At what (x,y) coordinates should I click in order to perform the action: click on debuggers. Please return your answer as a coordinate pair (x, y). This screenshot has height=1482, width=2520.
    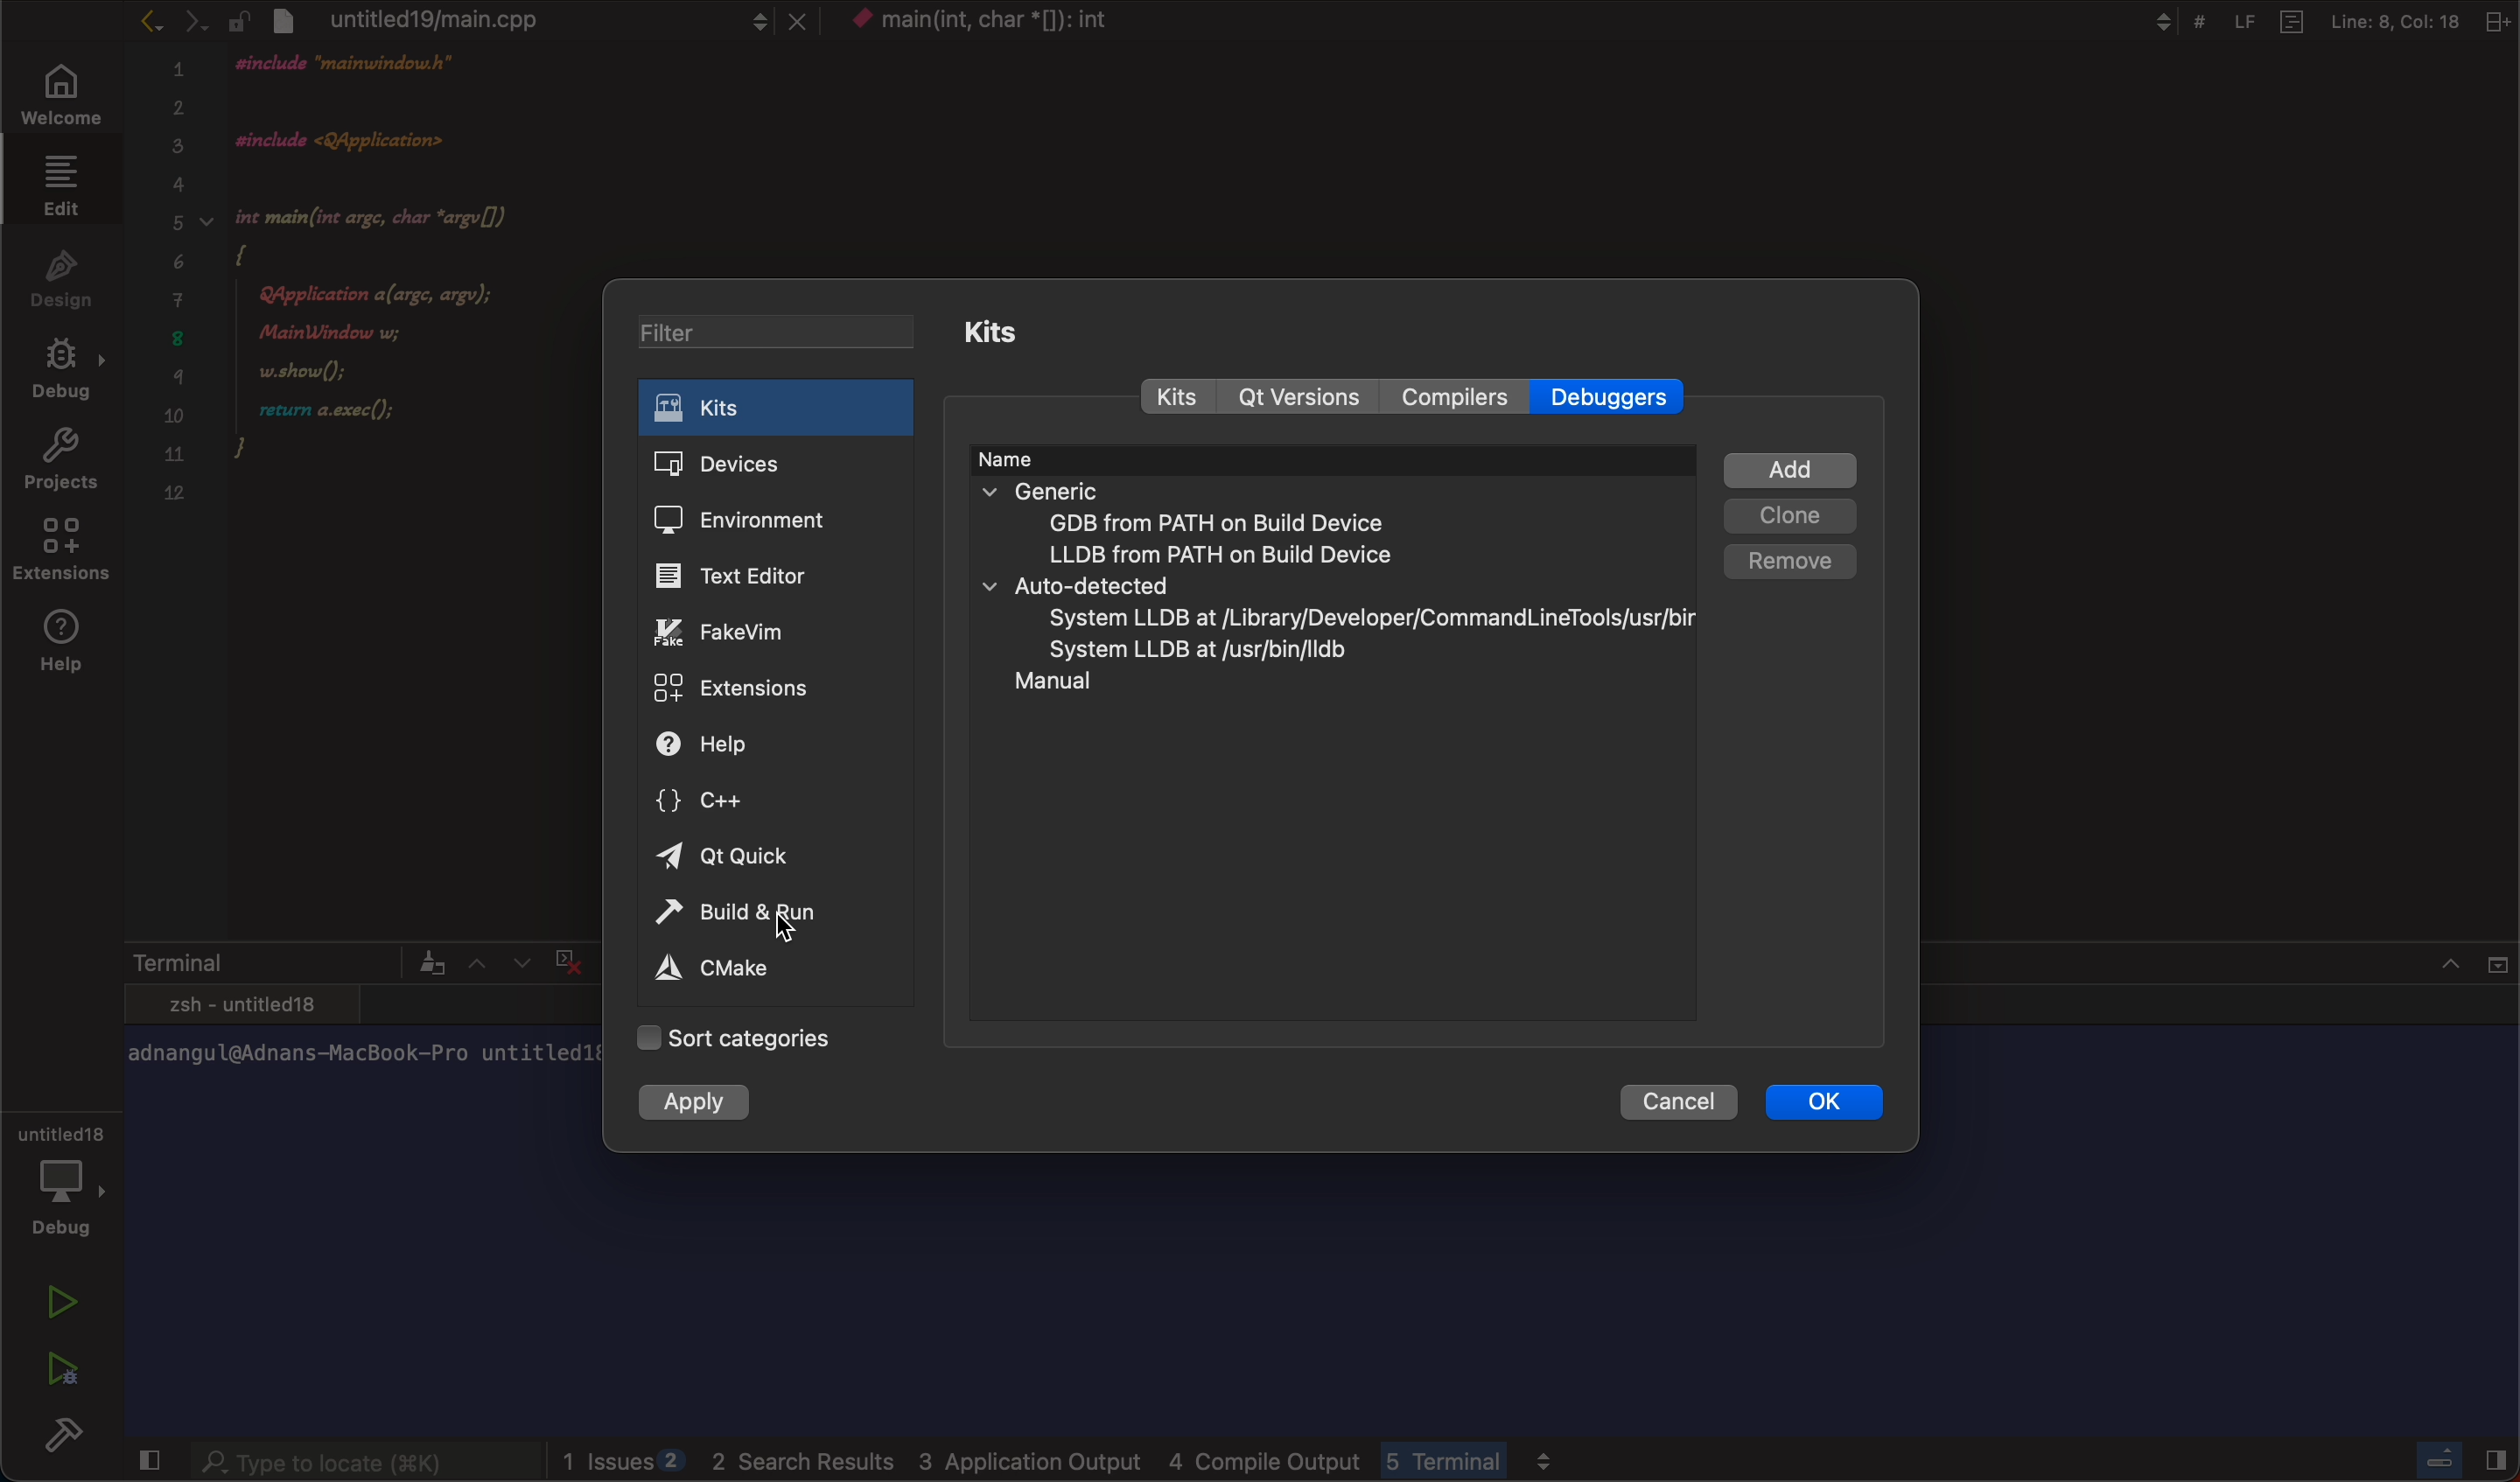
    Looking at the image, I should click on (1616, 395).